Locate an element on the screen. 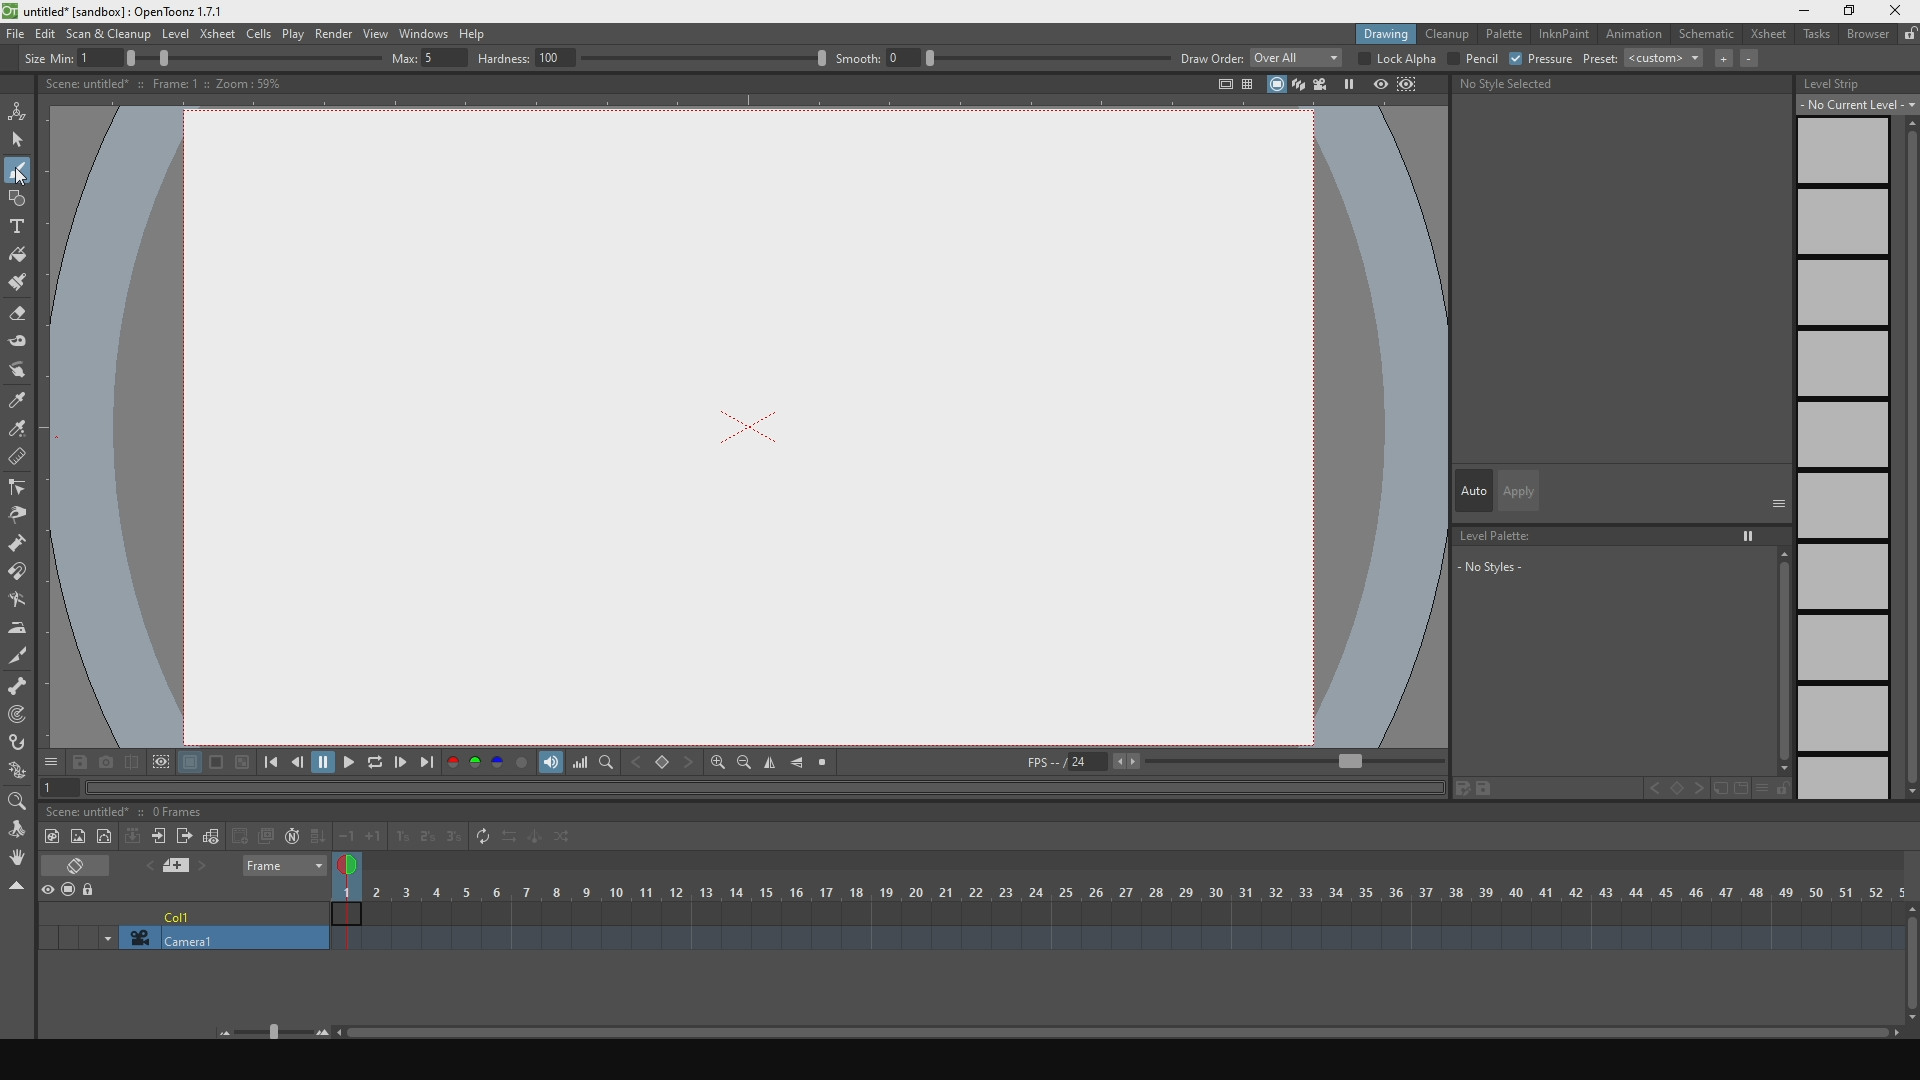  brush is located at coordinates (19, 283).